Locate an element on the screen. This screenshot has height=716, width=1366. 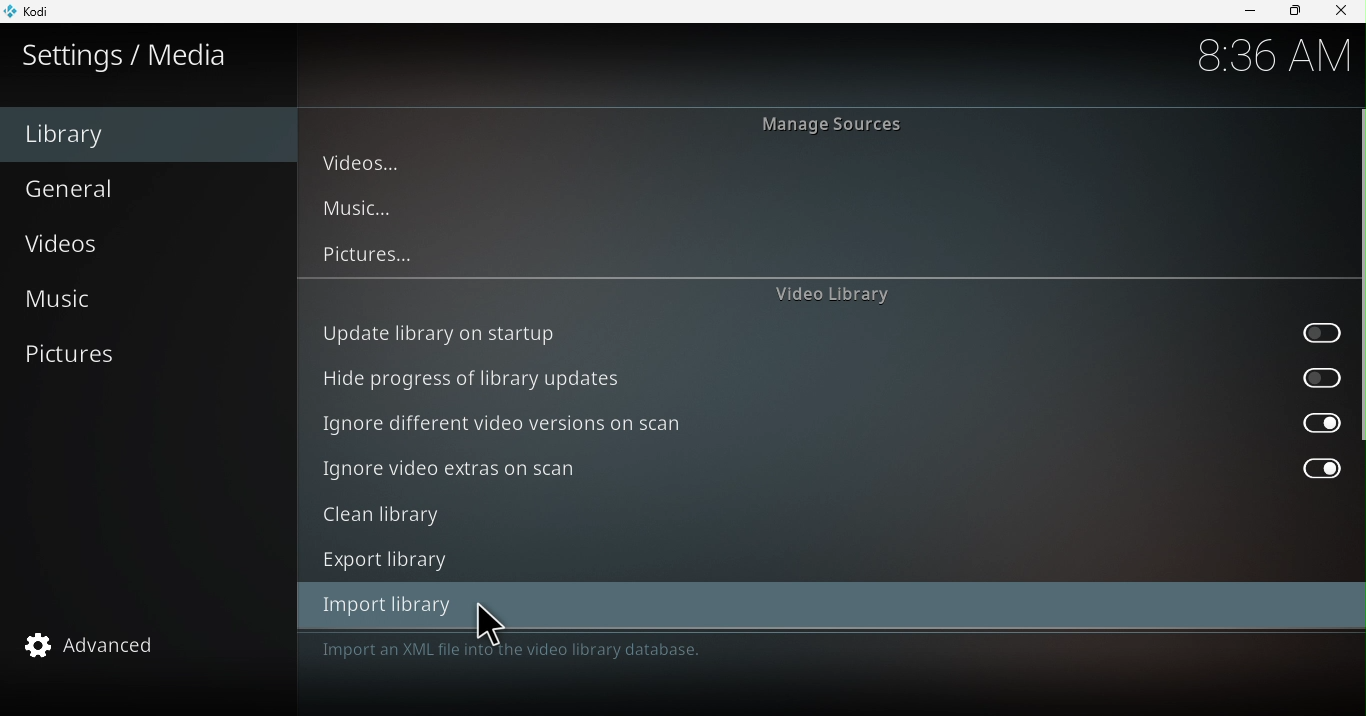
Pictures is located at coordinates (146, 353).